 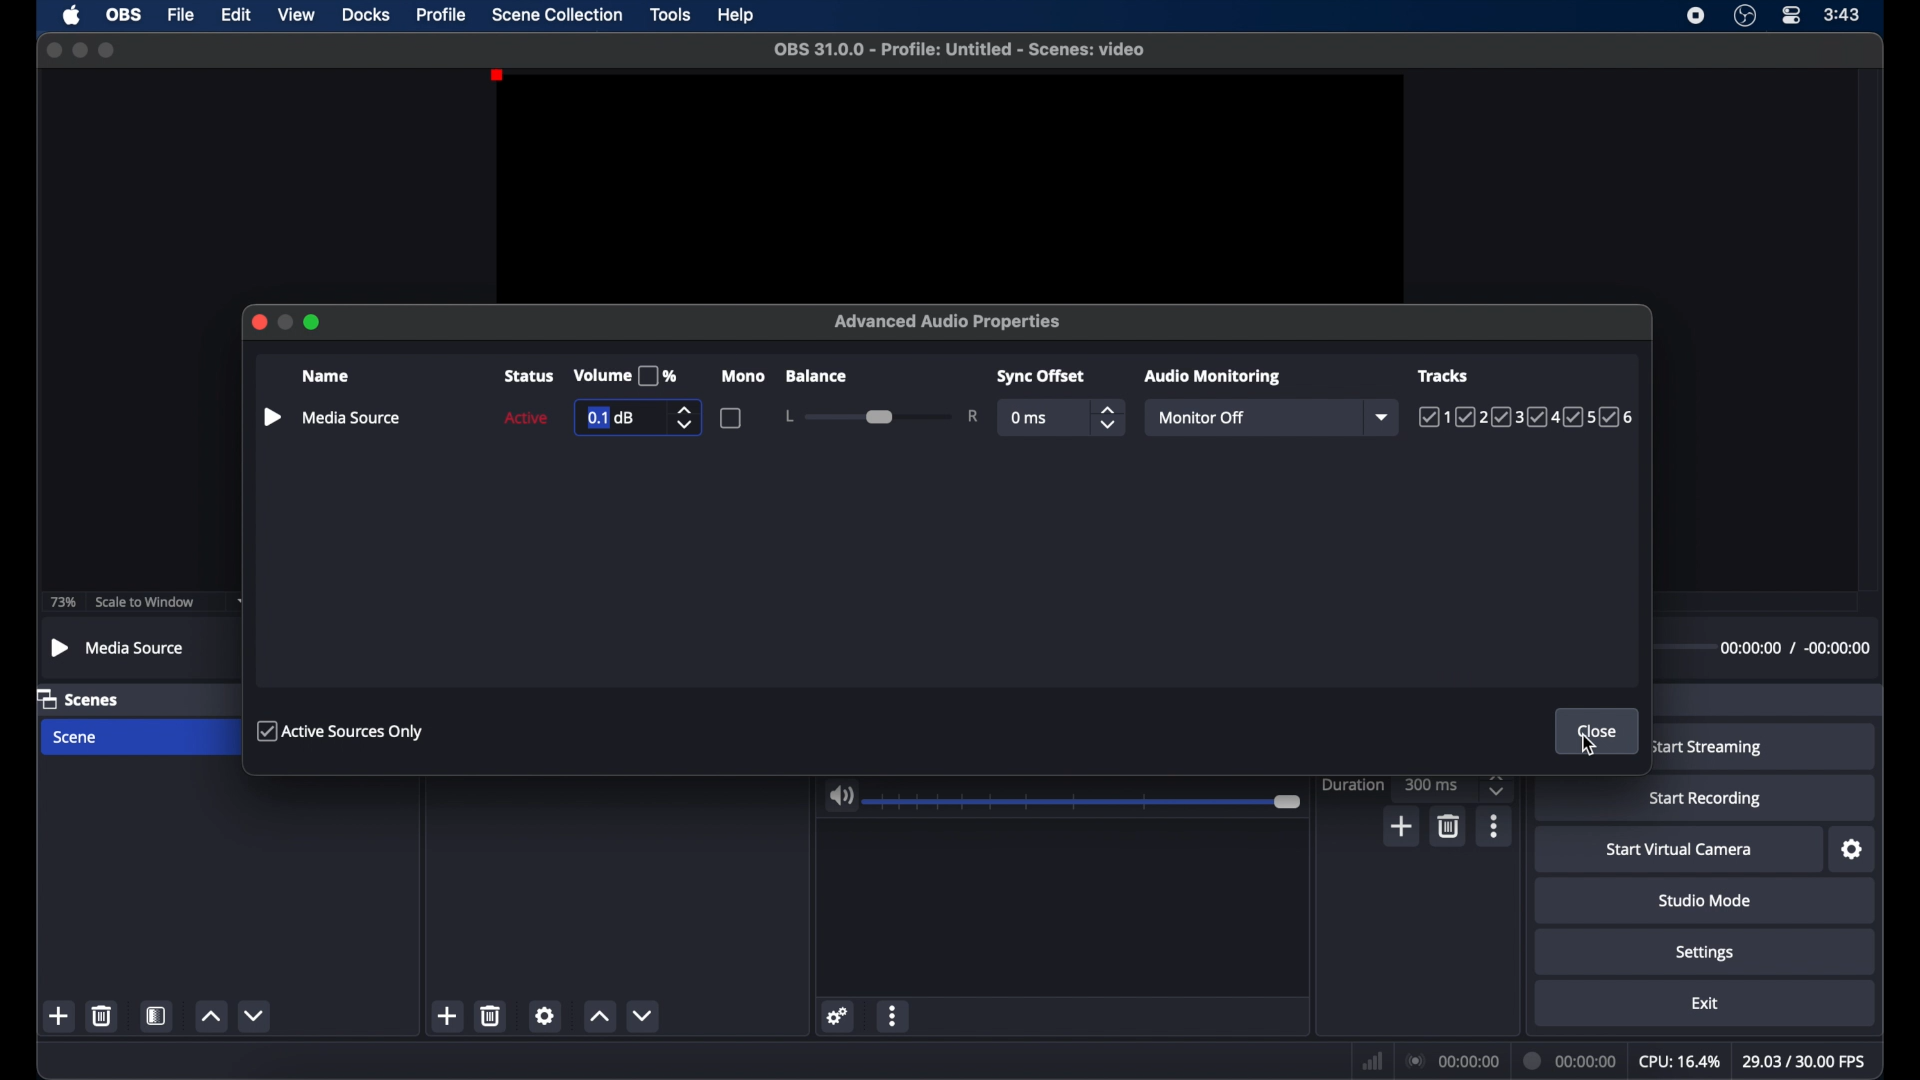 What do you see at coordinates (1213, 377) in the screenshot?
I see `audio monitoring` at bounding box center [1213, 377].